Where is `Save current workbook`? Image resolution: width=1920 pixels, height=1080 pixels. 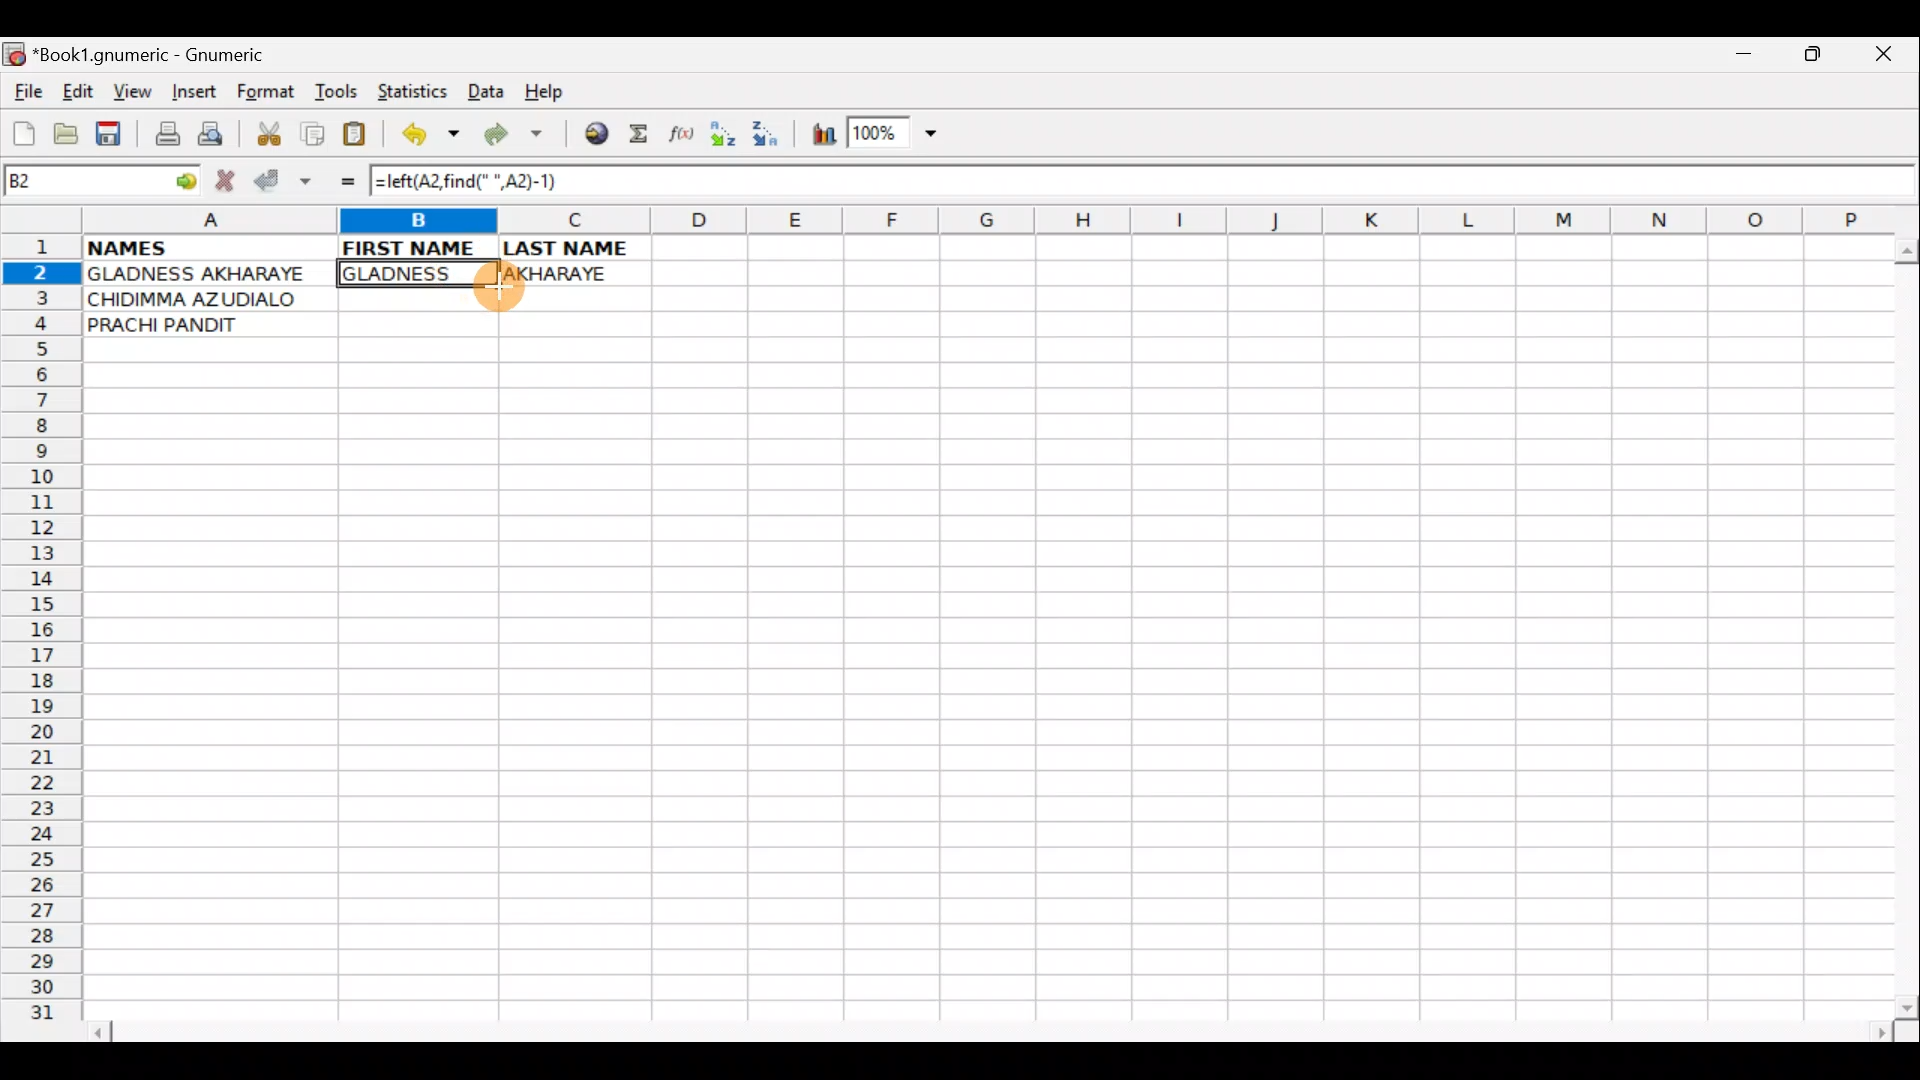 Save current workbook is located at coordinates (113, 135).